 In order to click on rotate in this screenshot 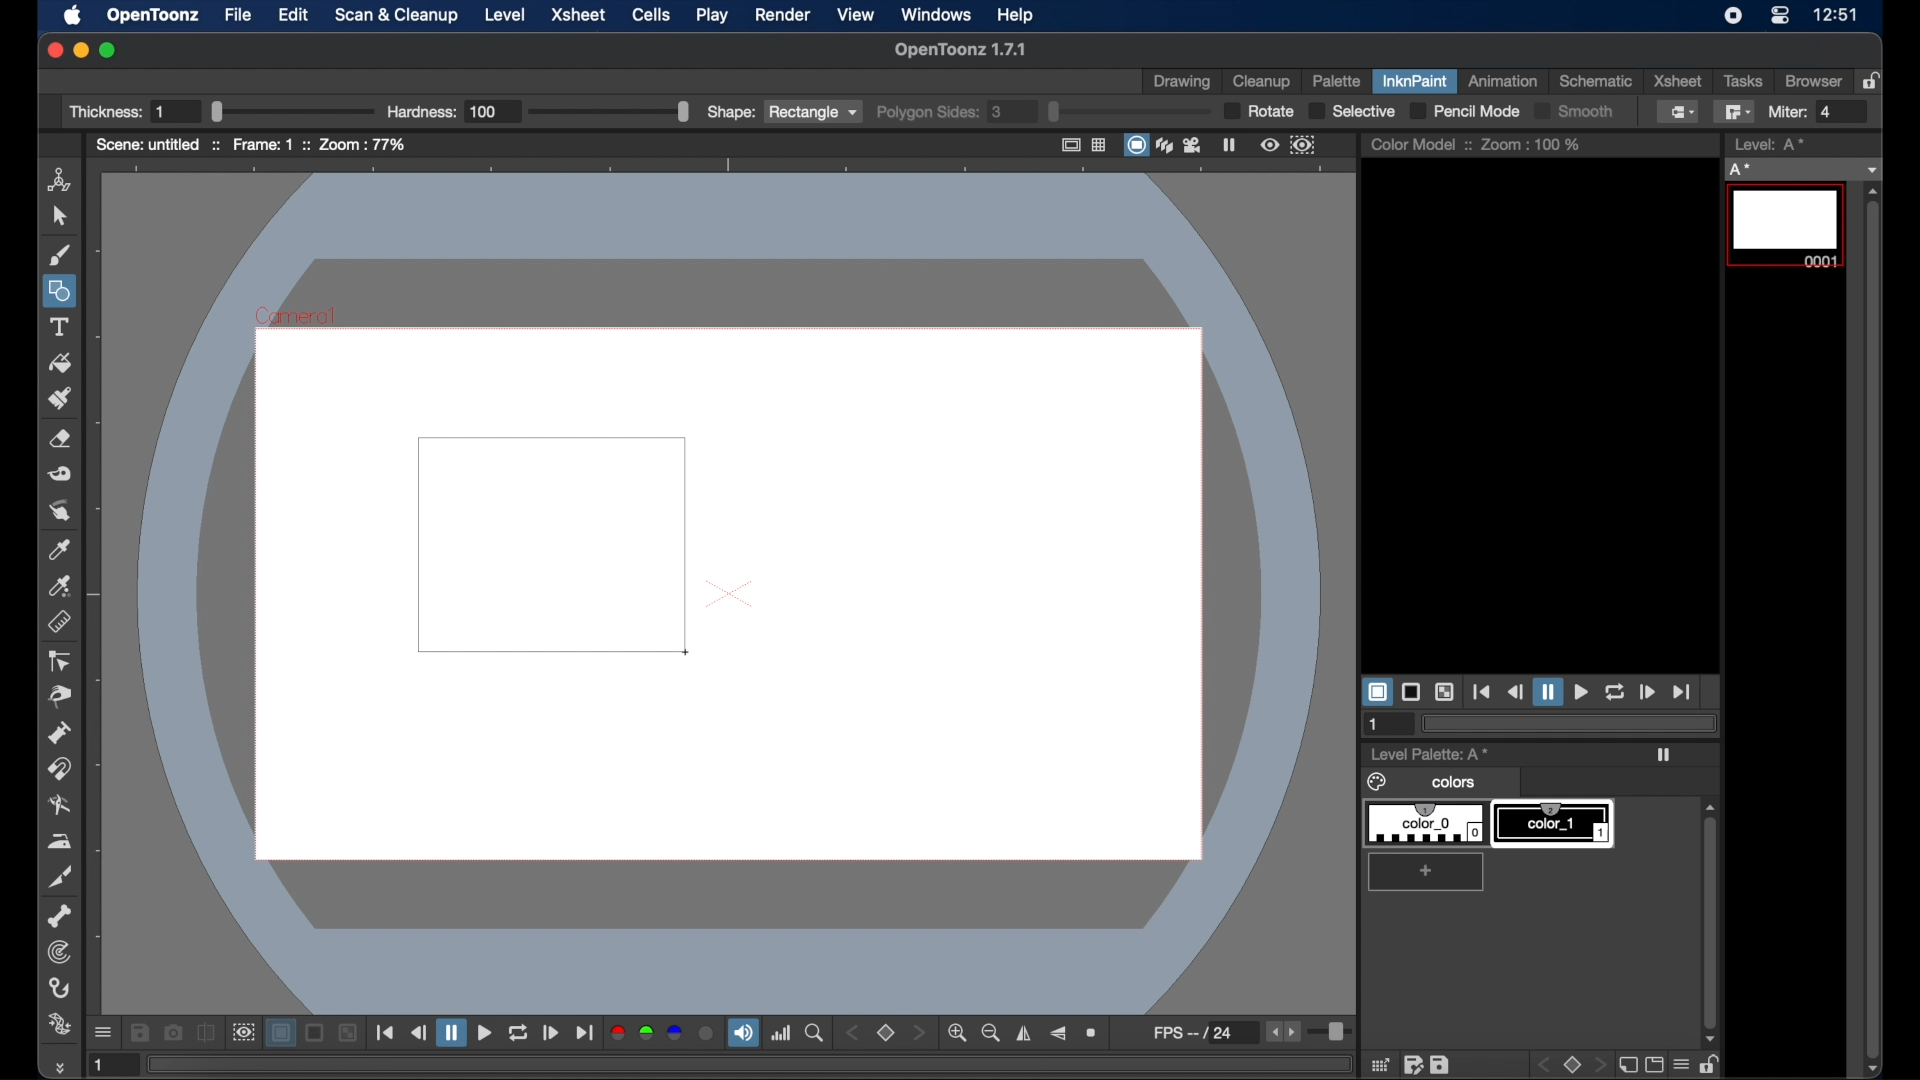, I will do `click(1259, 112)`.